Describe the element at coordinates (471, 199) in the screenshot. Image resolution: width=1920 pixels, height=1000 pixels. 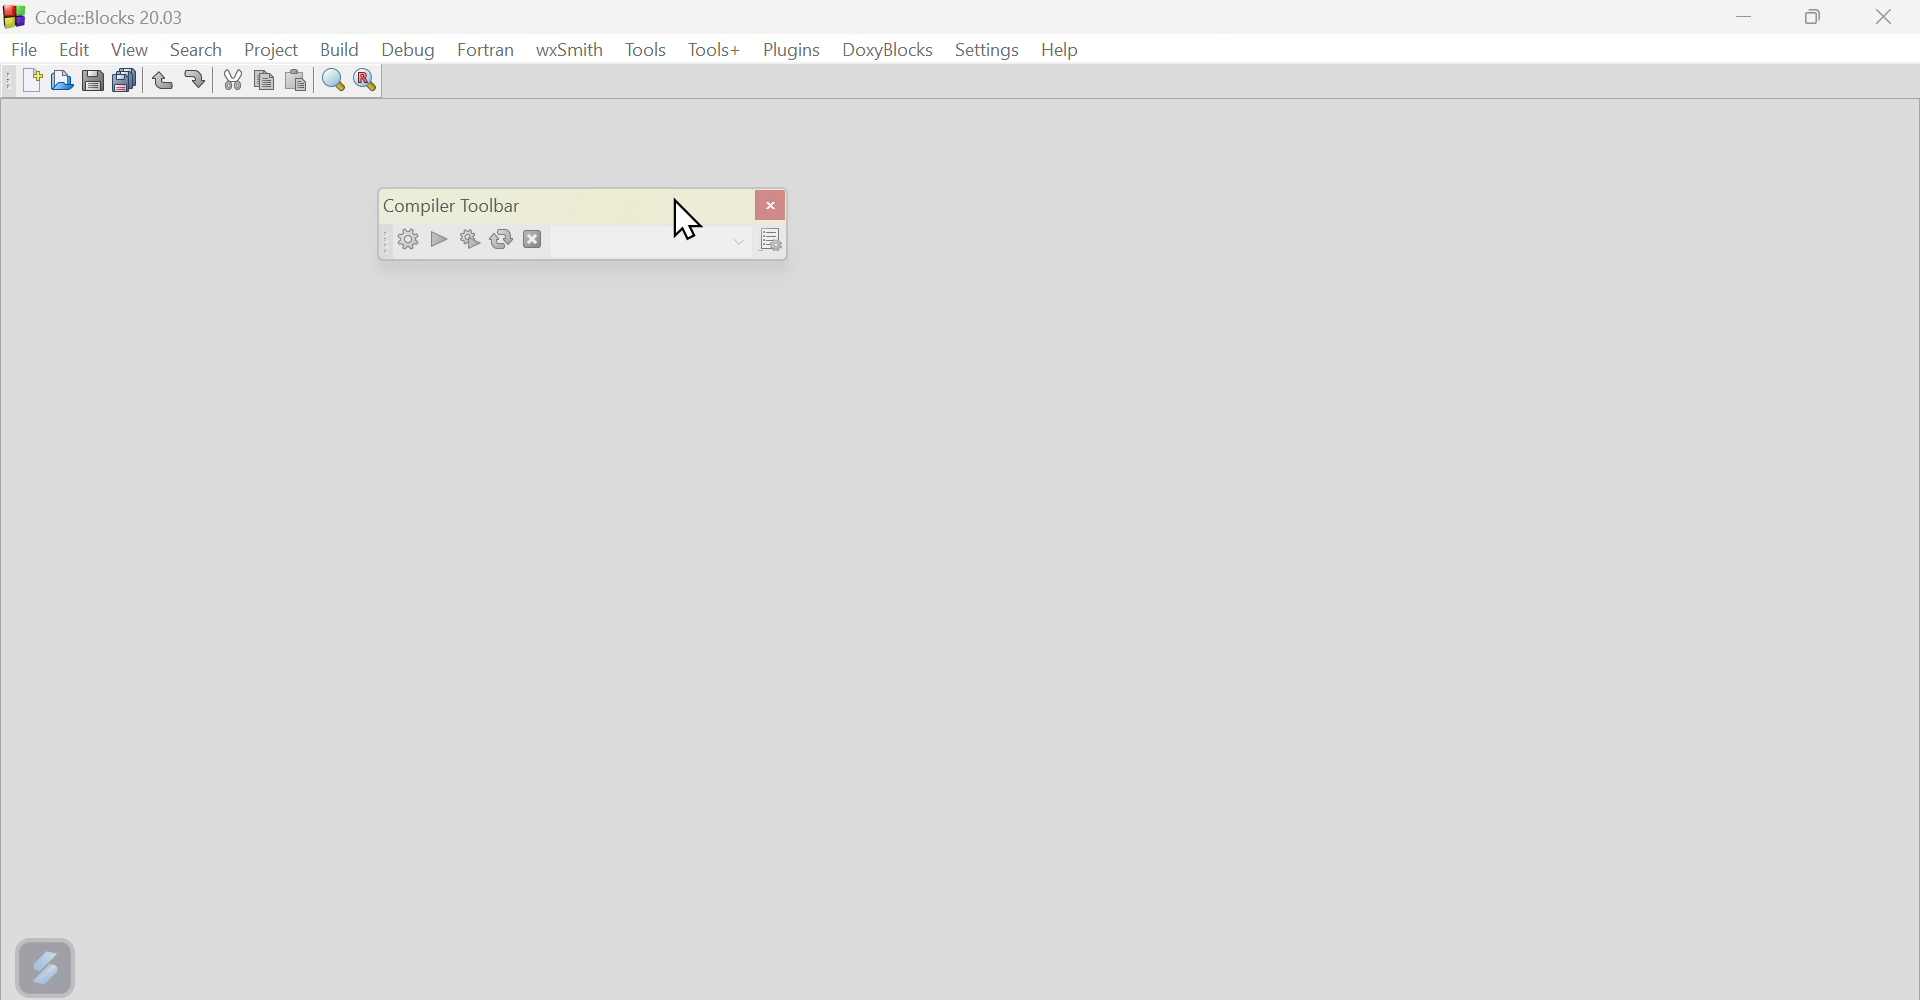
I see `Compile toolbar` at that location.